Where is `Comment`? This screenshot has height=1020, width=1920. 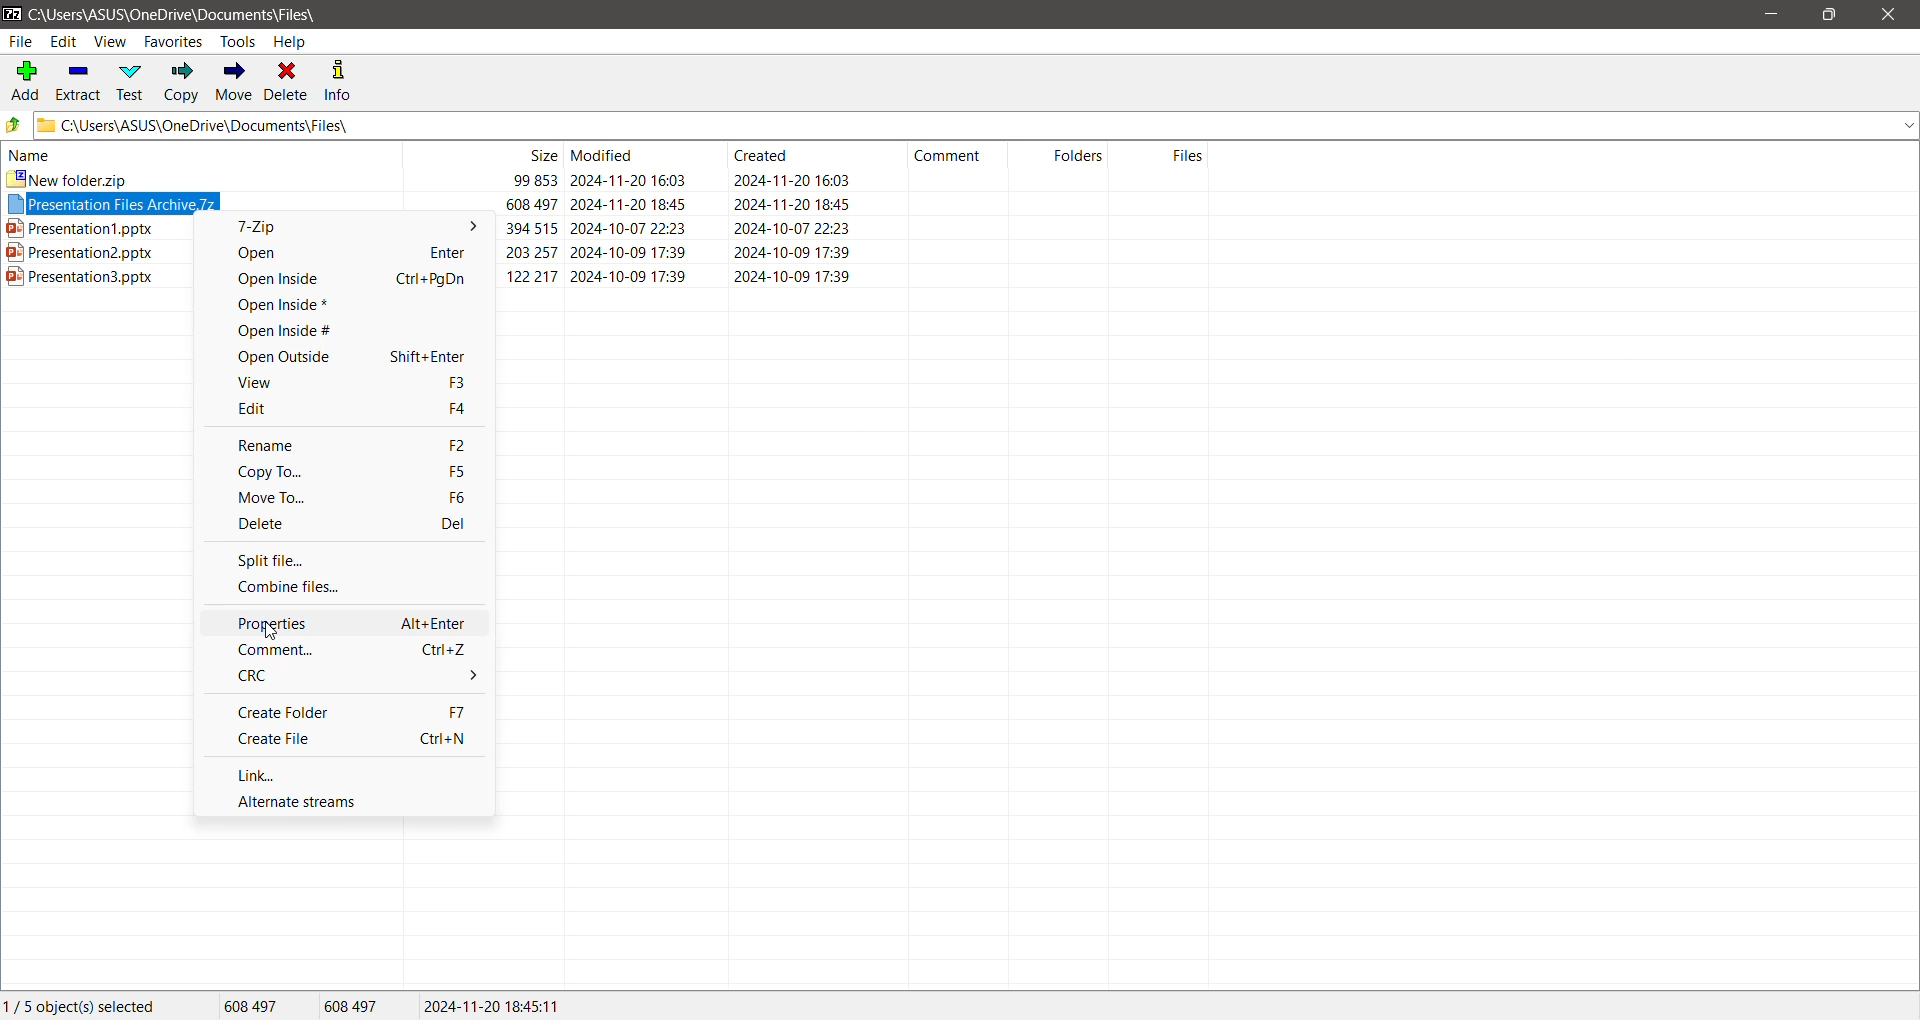
Comment is located at coordinates (270, 650).